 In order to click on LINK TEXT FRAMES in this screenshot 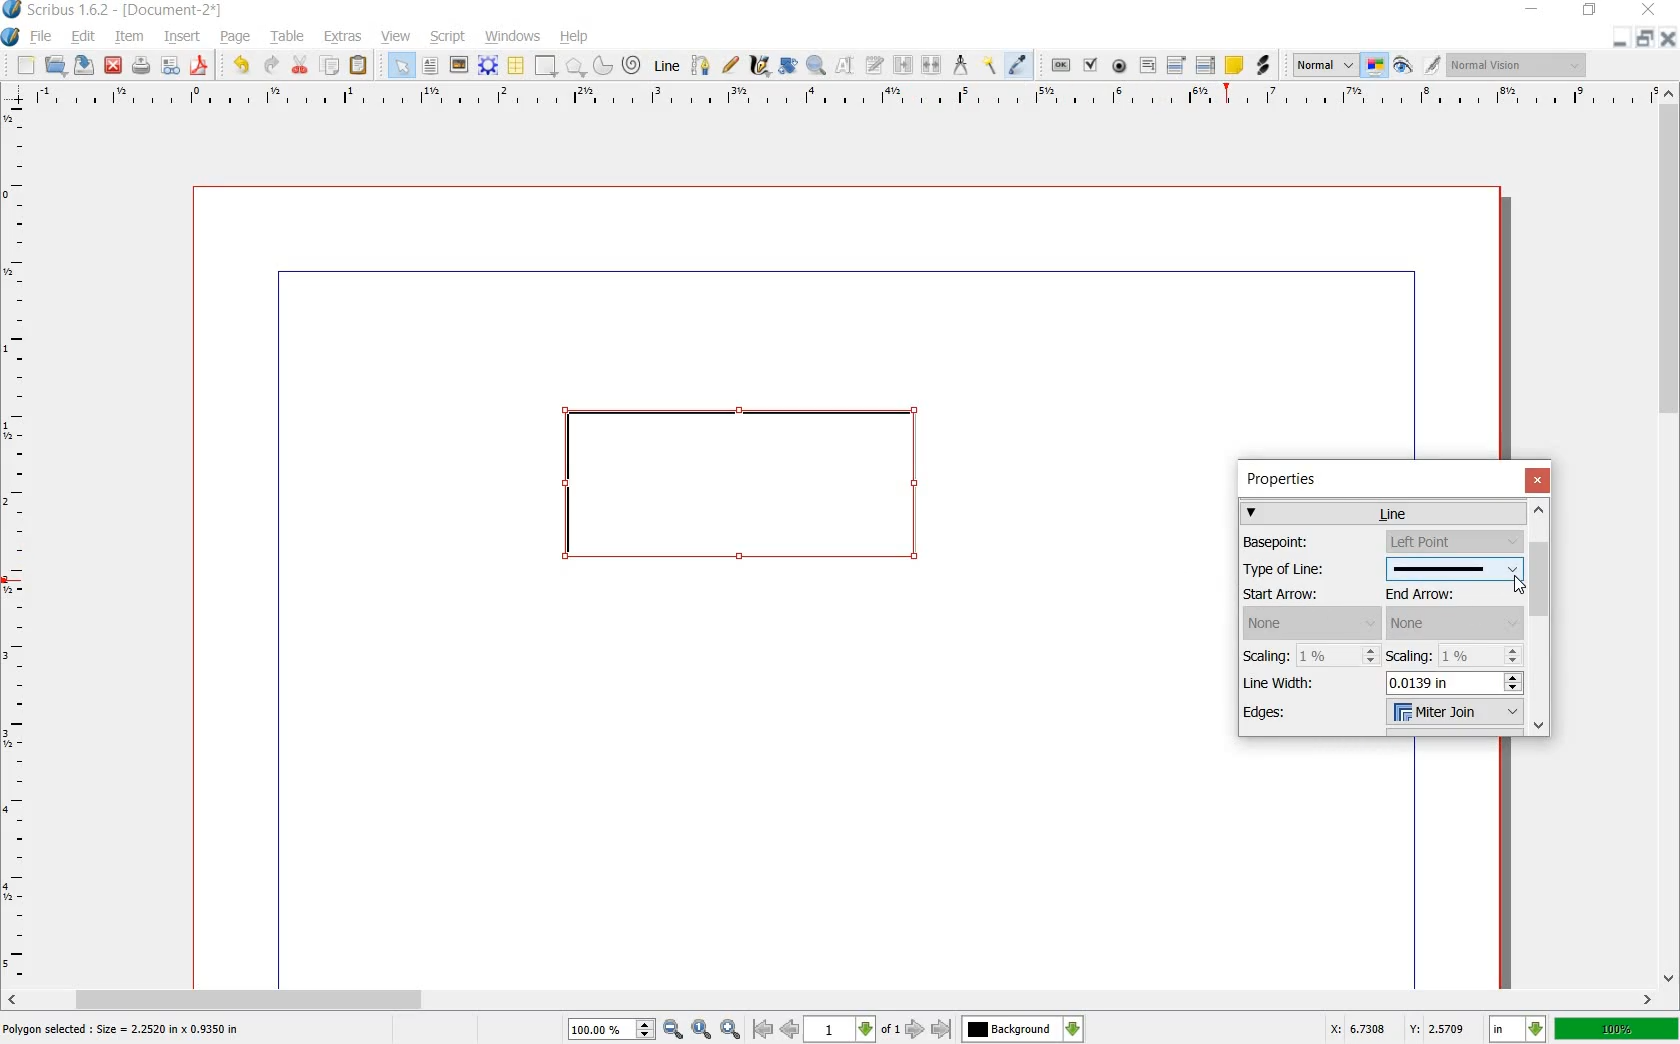, I will do `click(903, 66)`.